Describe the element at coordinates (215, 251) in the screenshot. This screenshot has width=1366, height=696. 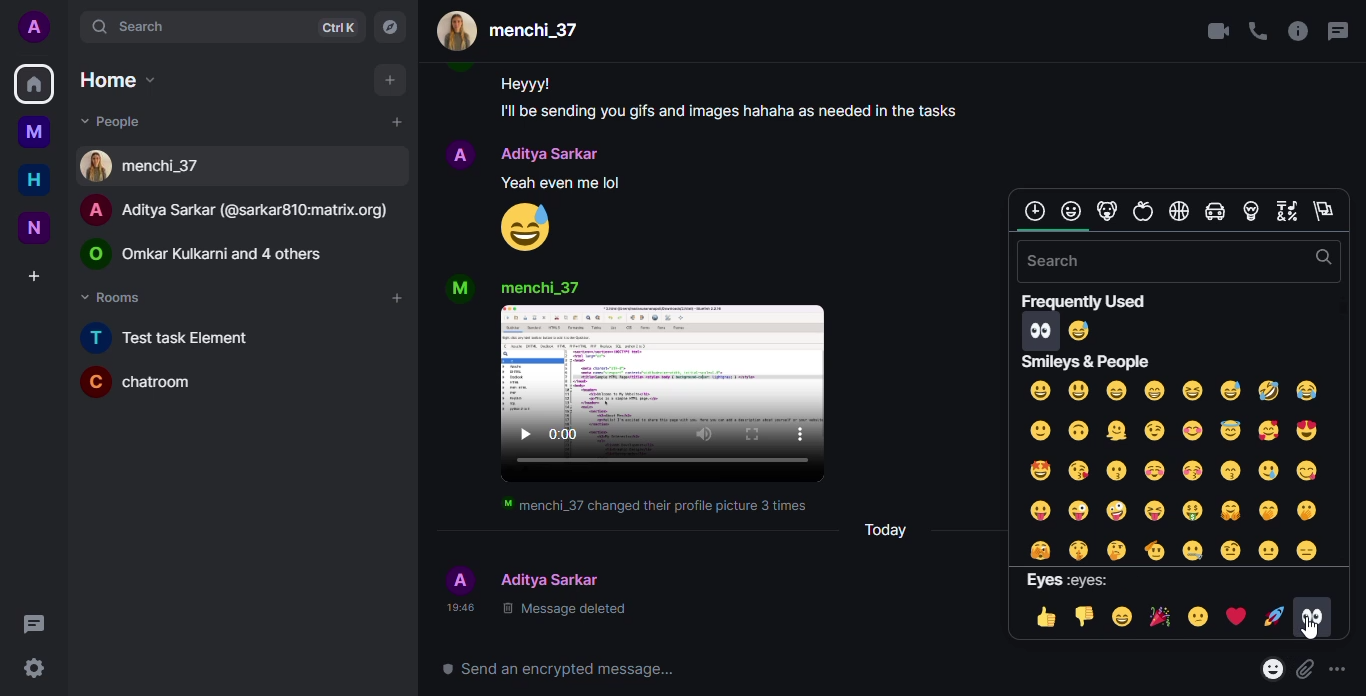
I see `people` at that location.